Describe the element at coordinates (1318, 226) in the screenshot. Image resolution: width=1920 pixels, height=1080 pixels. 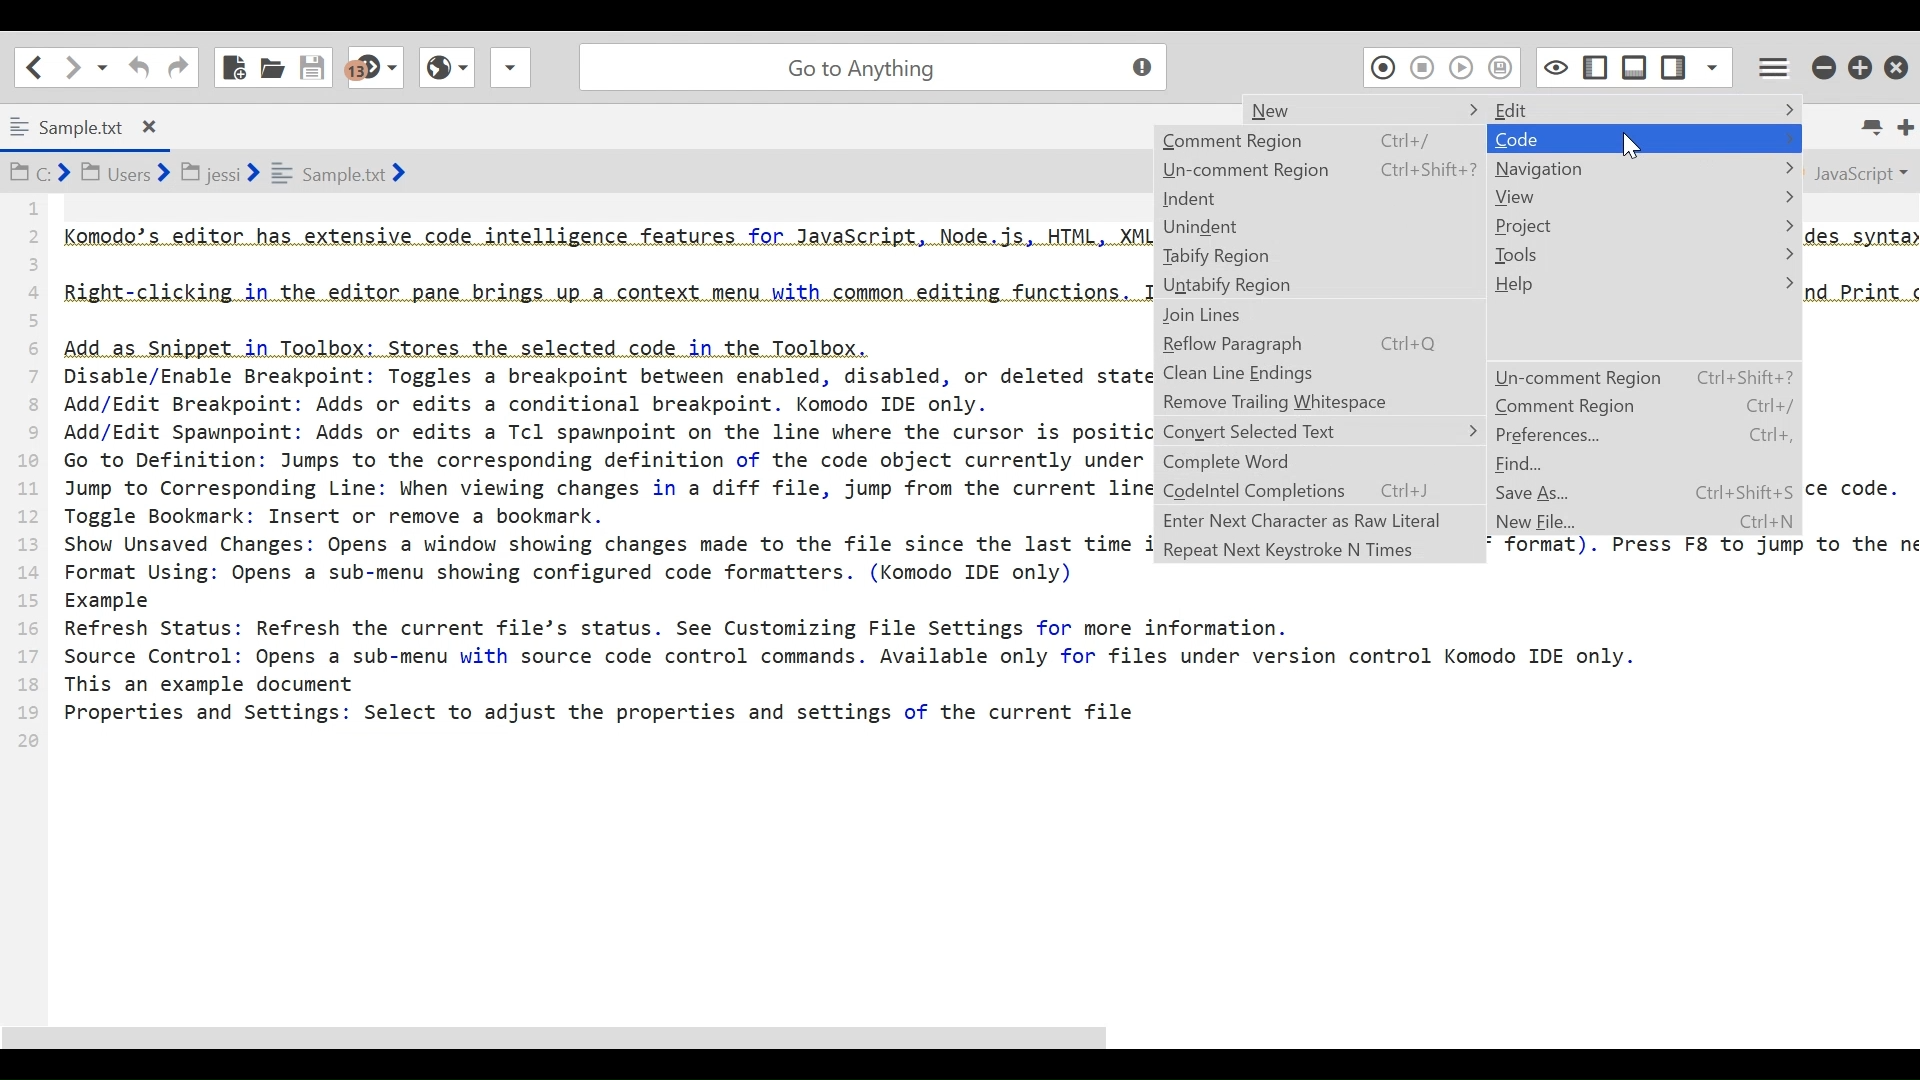
I see `Unindent` at that location.